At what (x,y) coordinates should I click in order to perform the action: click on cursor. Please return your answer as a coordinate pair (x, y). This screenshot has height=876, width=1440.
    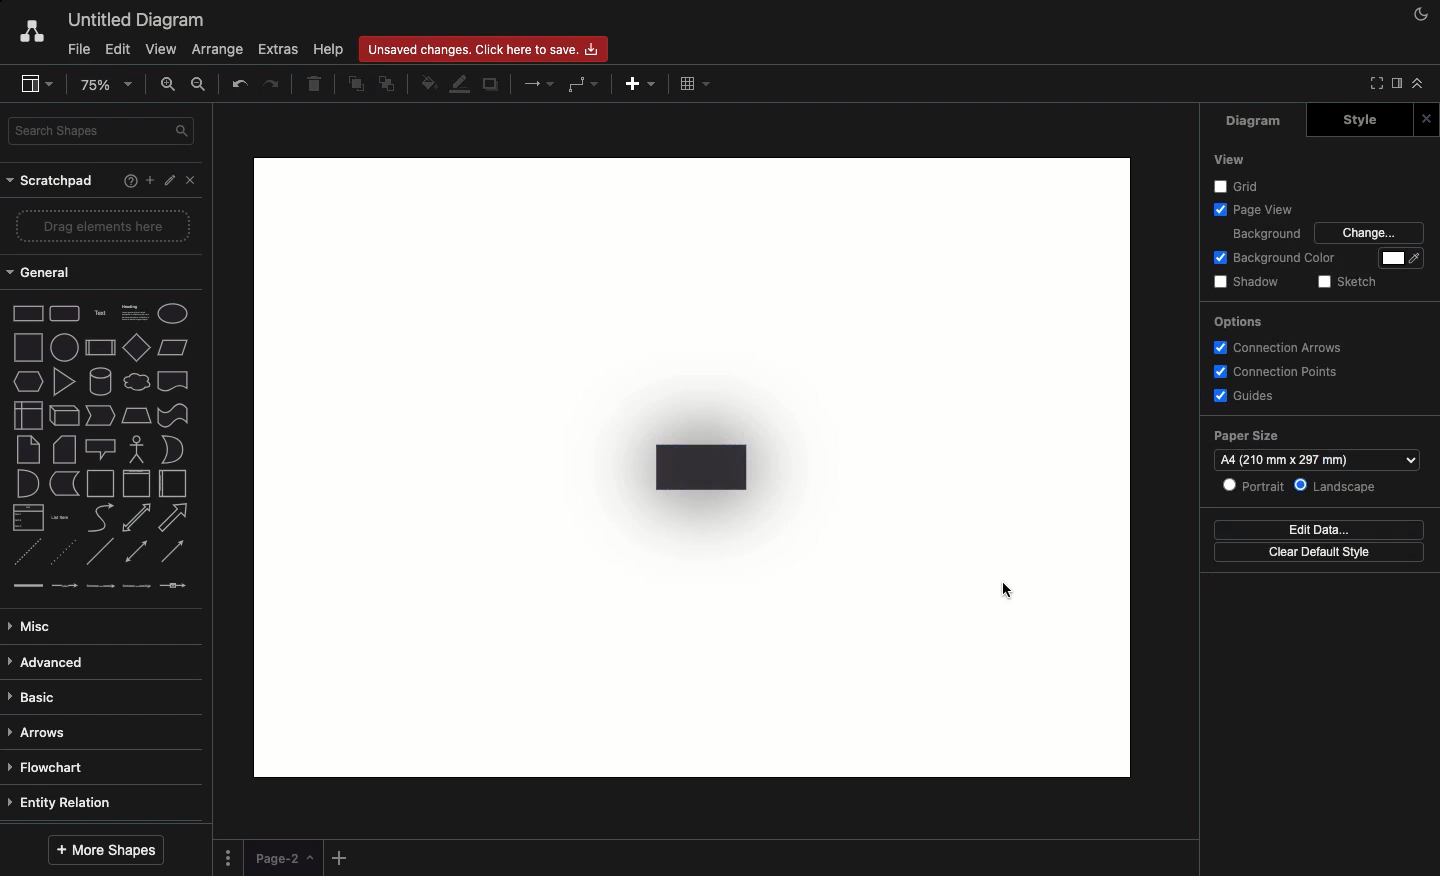
    Looking at the image, I should click on (1004, 592).